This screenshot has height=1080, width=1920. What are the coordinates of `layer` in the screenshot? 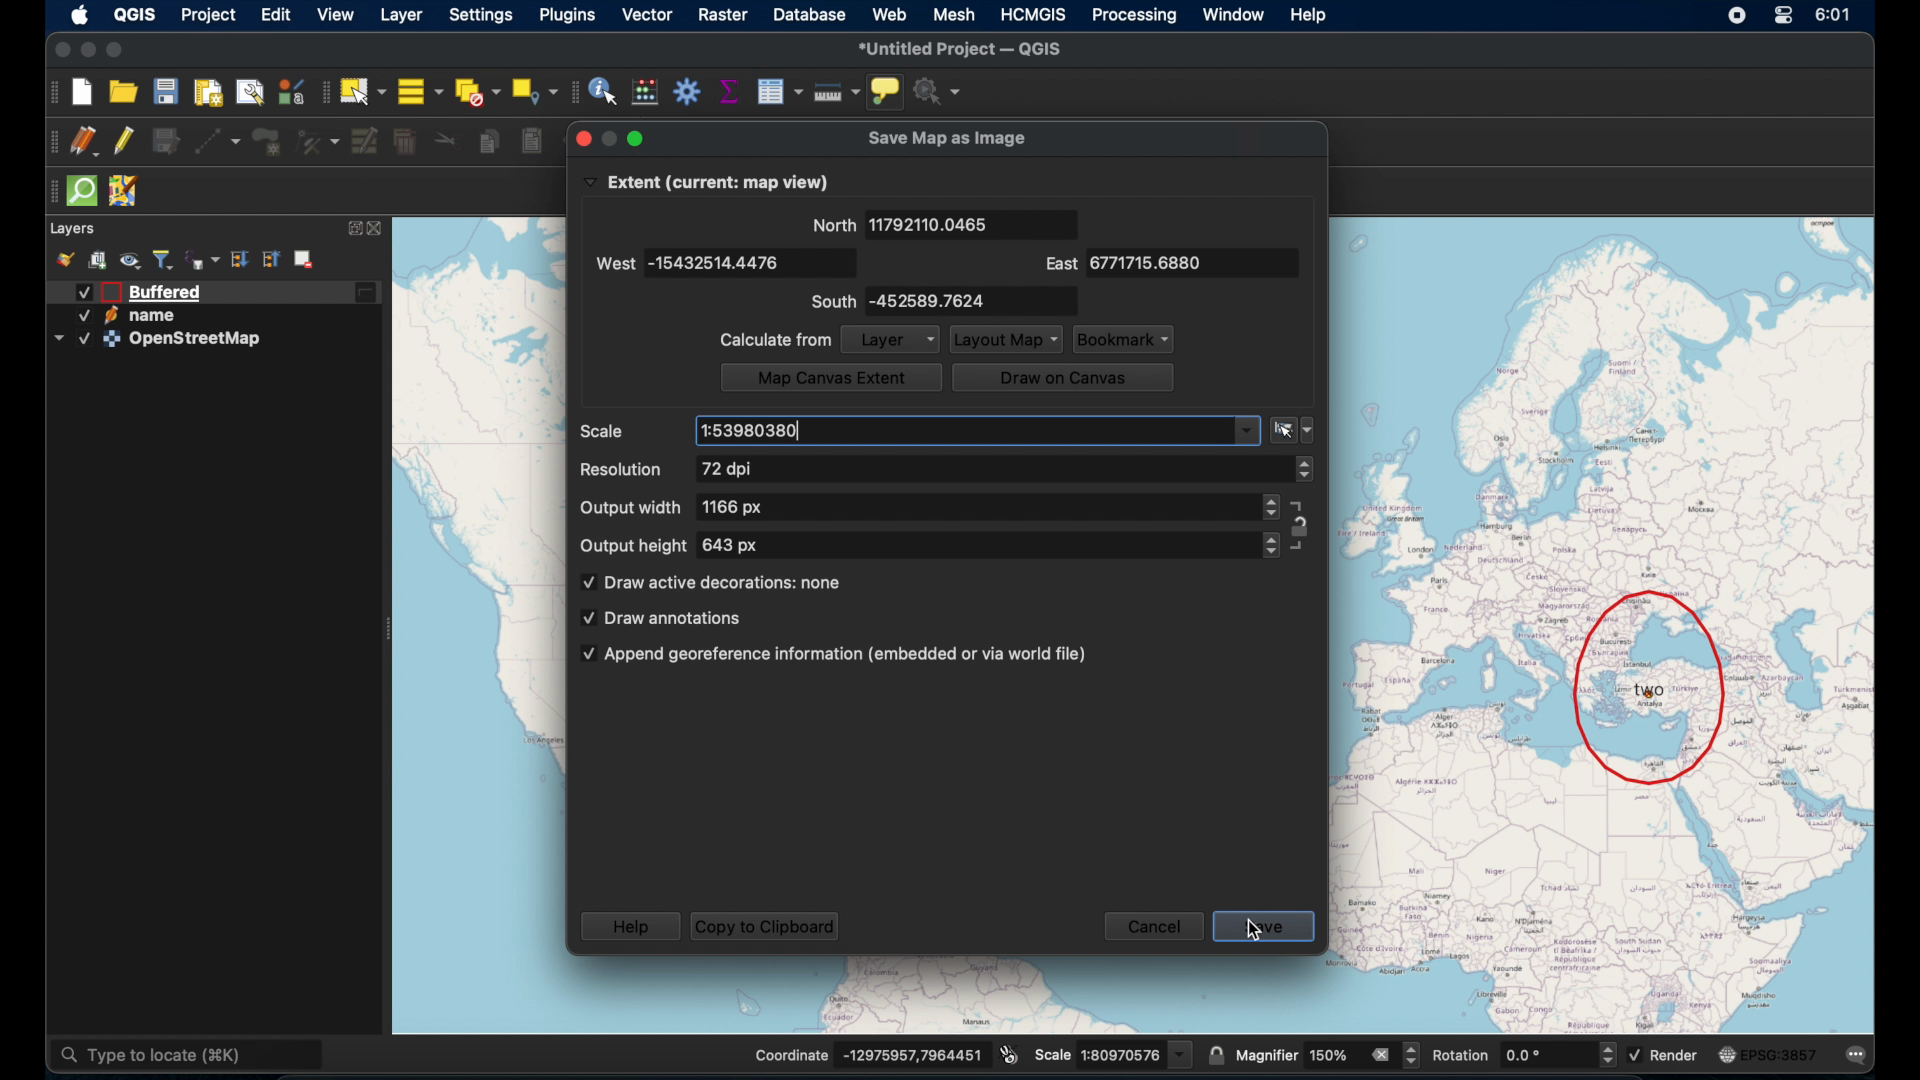 It's located at (400, 15).